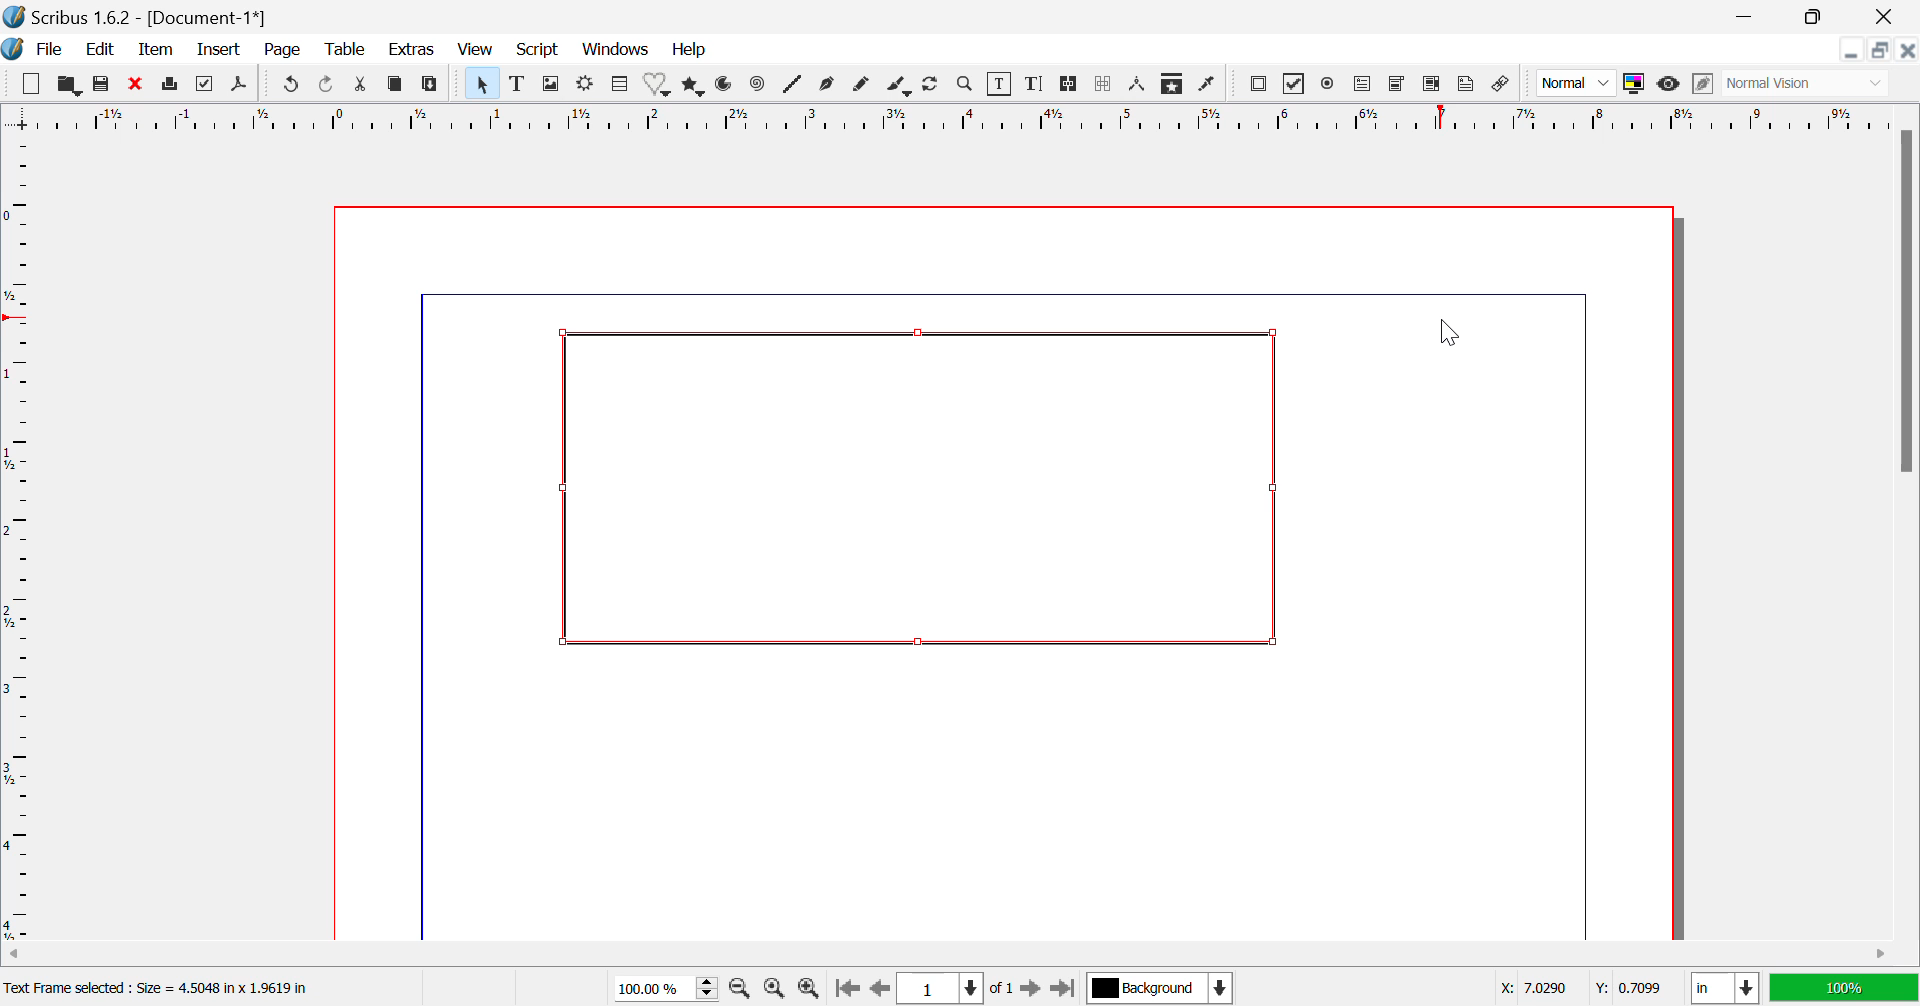 This screenshot has width=1920, height=1006. I want to click on Zoom to 100%, so click(774, 990).